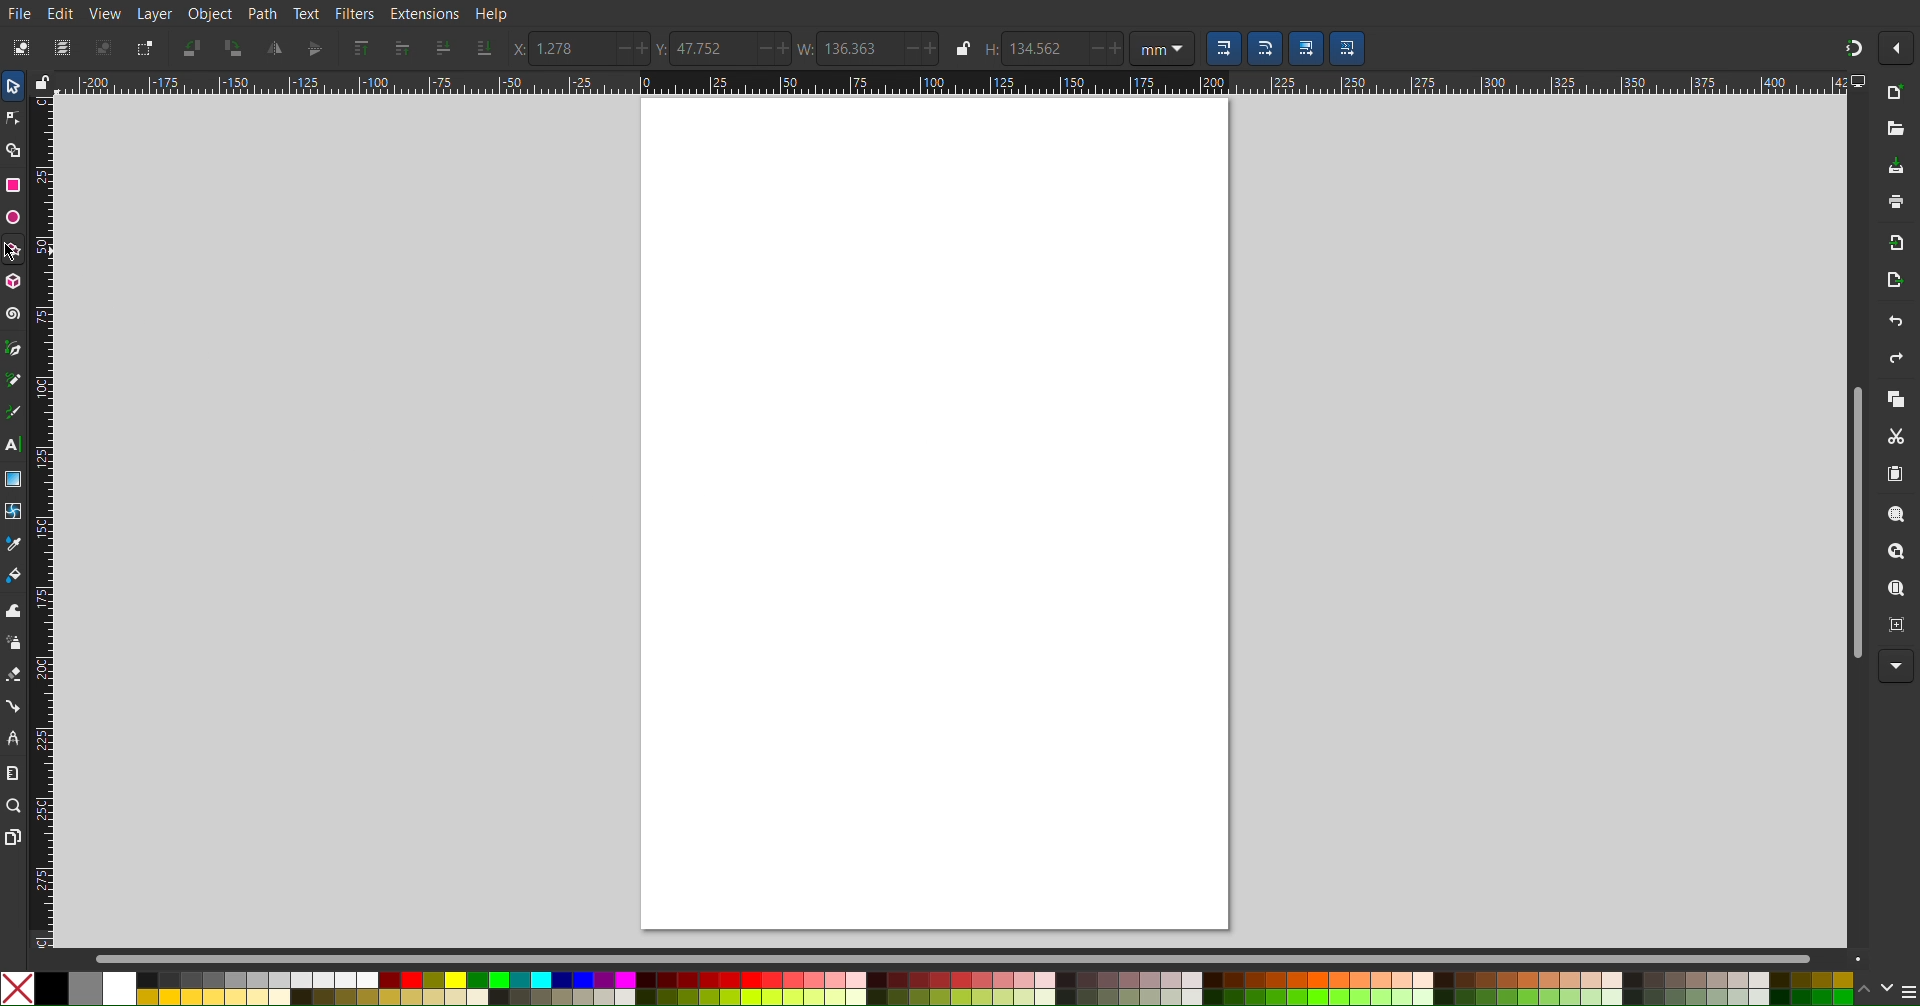 The height and width of the screenshot is (1006, 1920). Describe the element at coordinates (19, 47) in the screenshot. I see `Select` at that location.